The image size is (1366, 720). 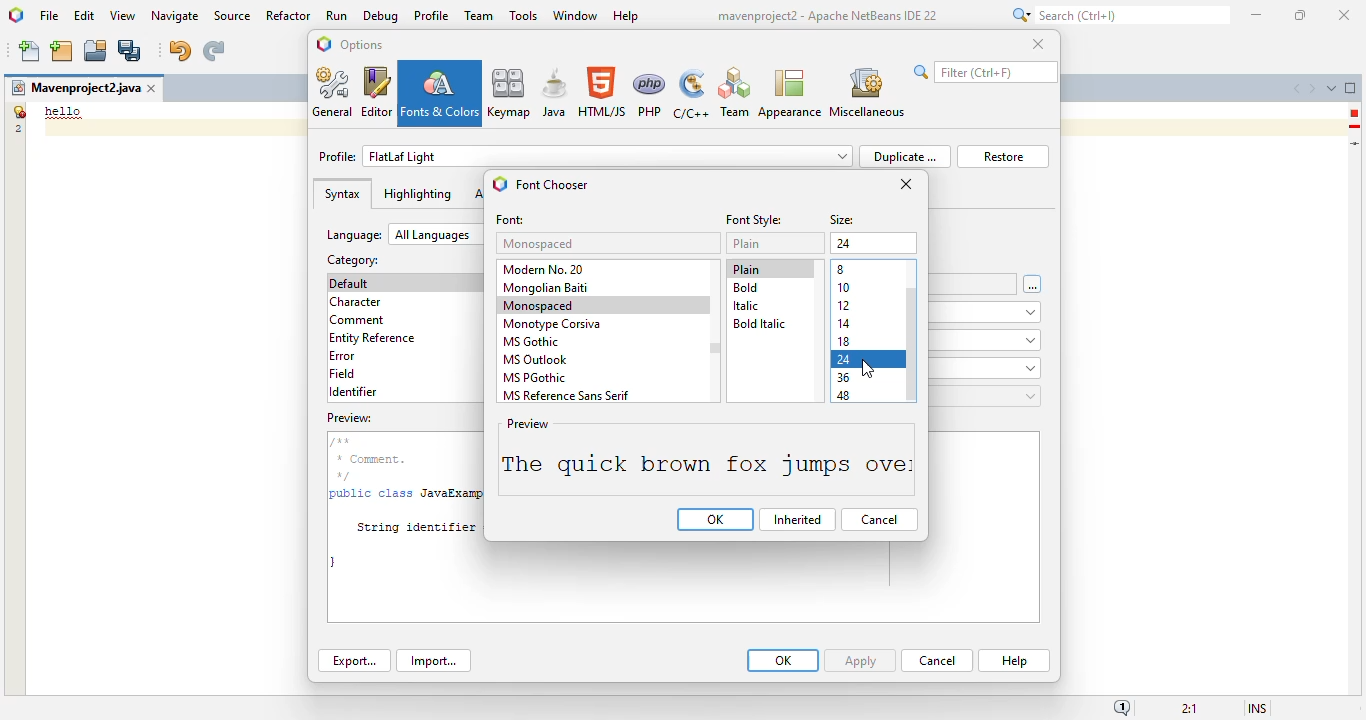 I want to click on redo, so click(x=213, y=51).